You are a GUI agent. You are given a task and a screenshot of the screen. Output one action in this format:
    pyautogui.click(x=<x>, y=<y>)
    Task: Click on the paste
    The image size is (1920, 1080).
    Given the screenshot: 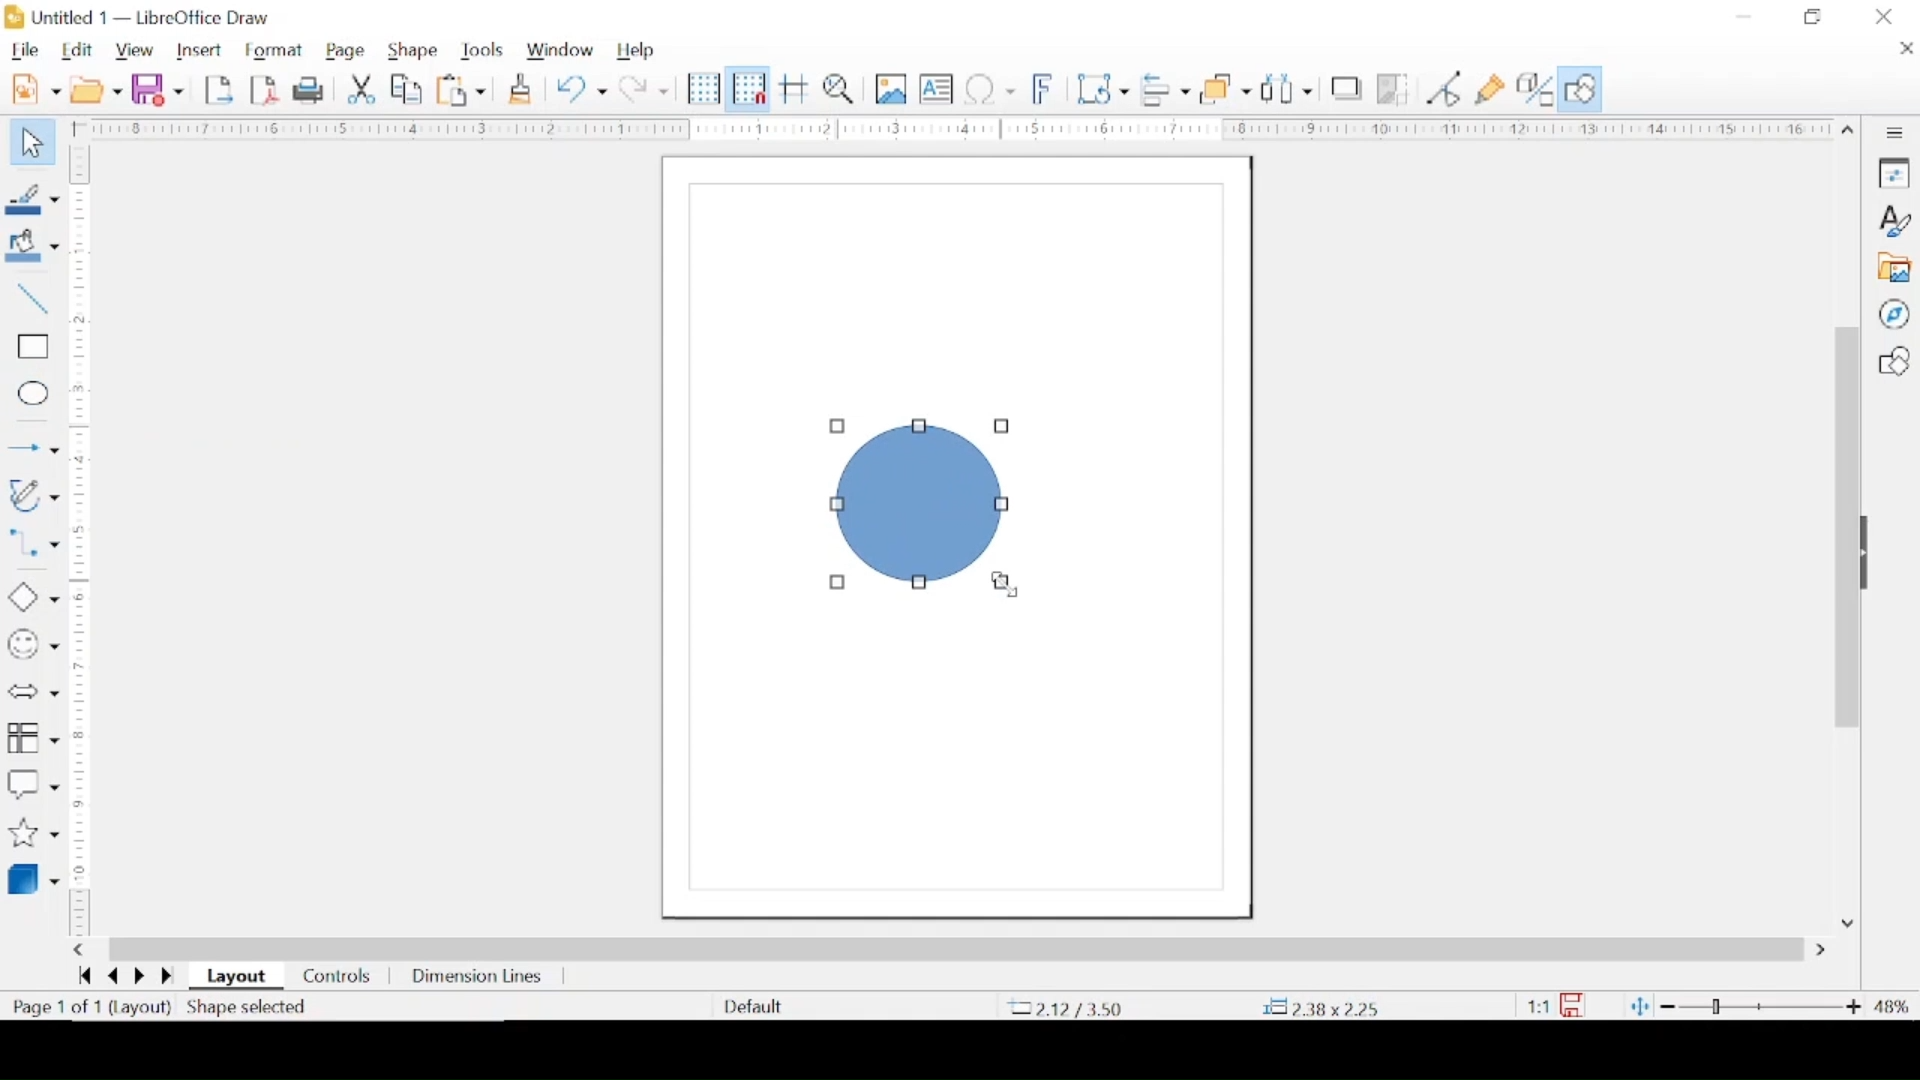 What is the action you would take?
    pyautogui.click(x=463, y=91)
    